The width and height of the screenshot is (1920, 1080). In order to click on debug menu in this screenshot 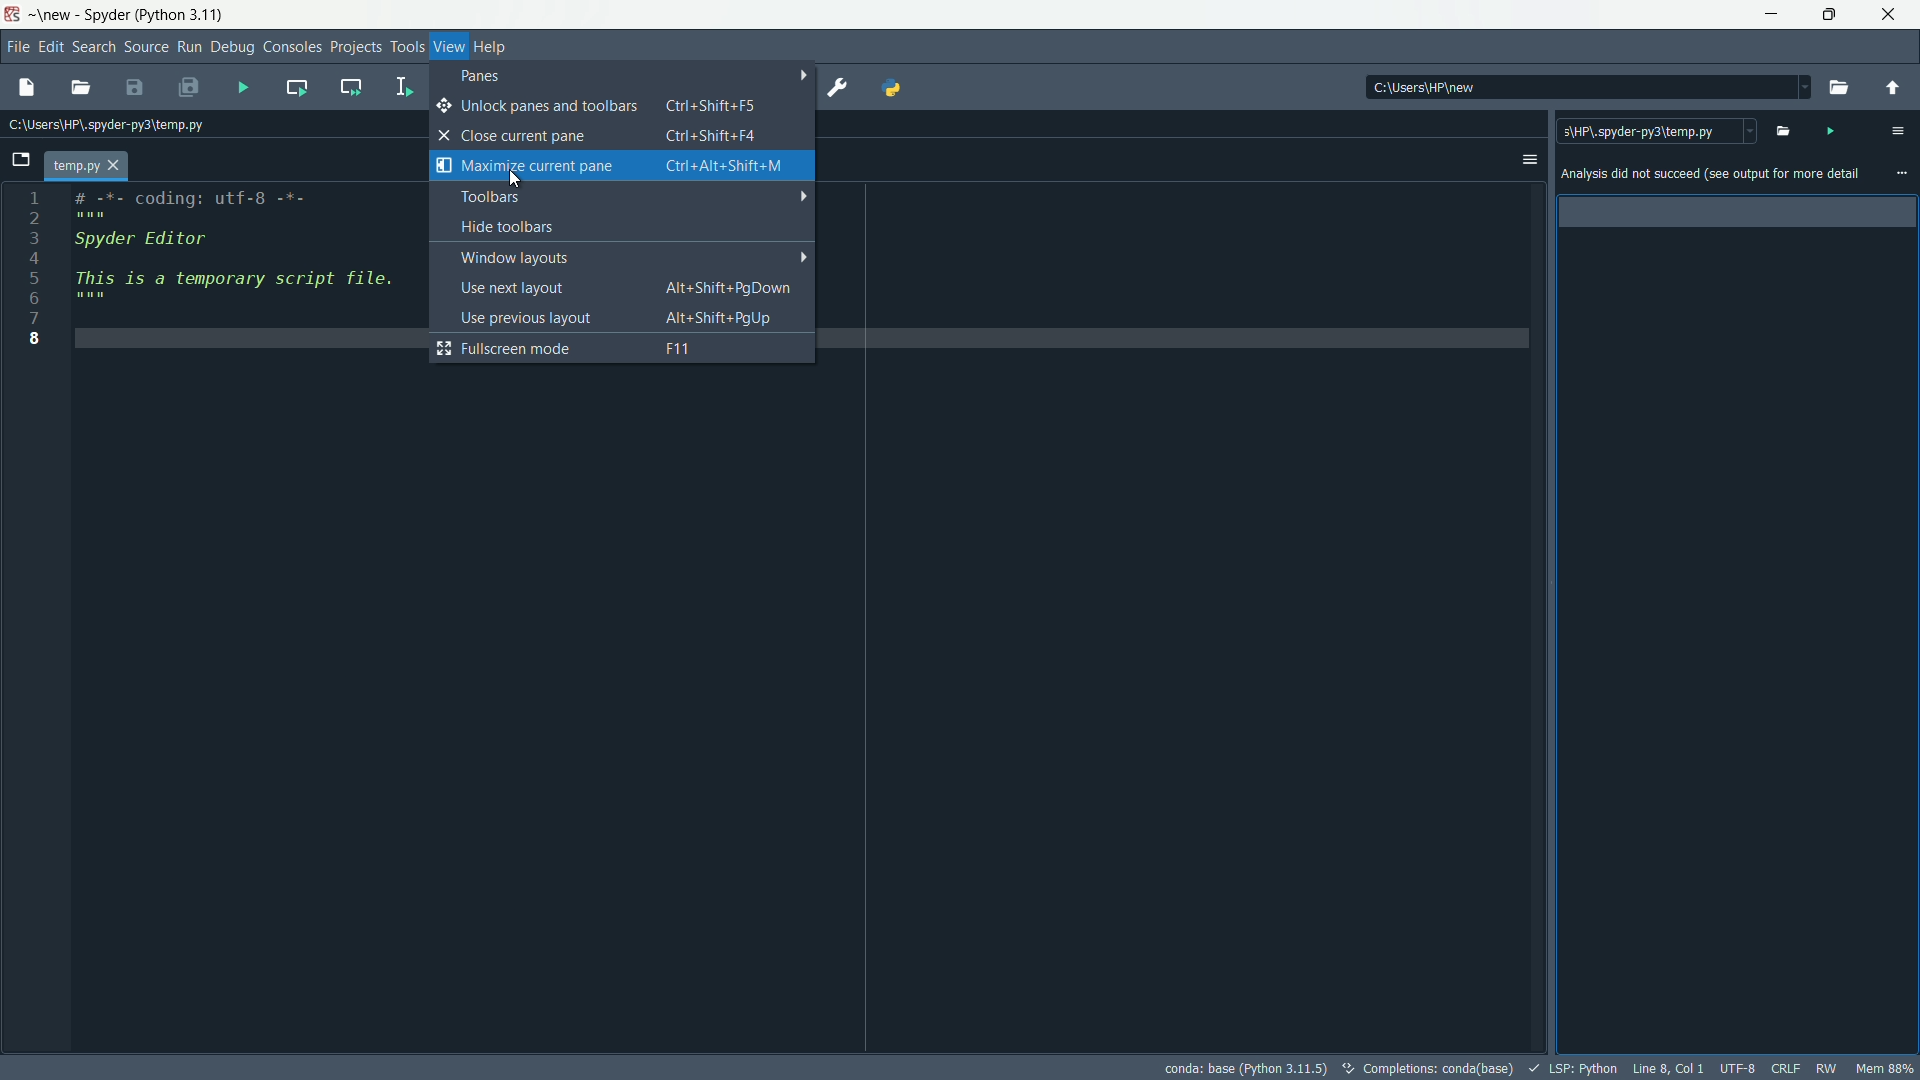, I will do `click(232, 46)`.